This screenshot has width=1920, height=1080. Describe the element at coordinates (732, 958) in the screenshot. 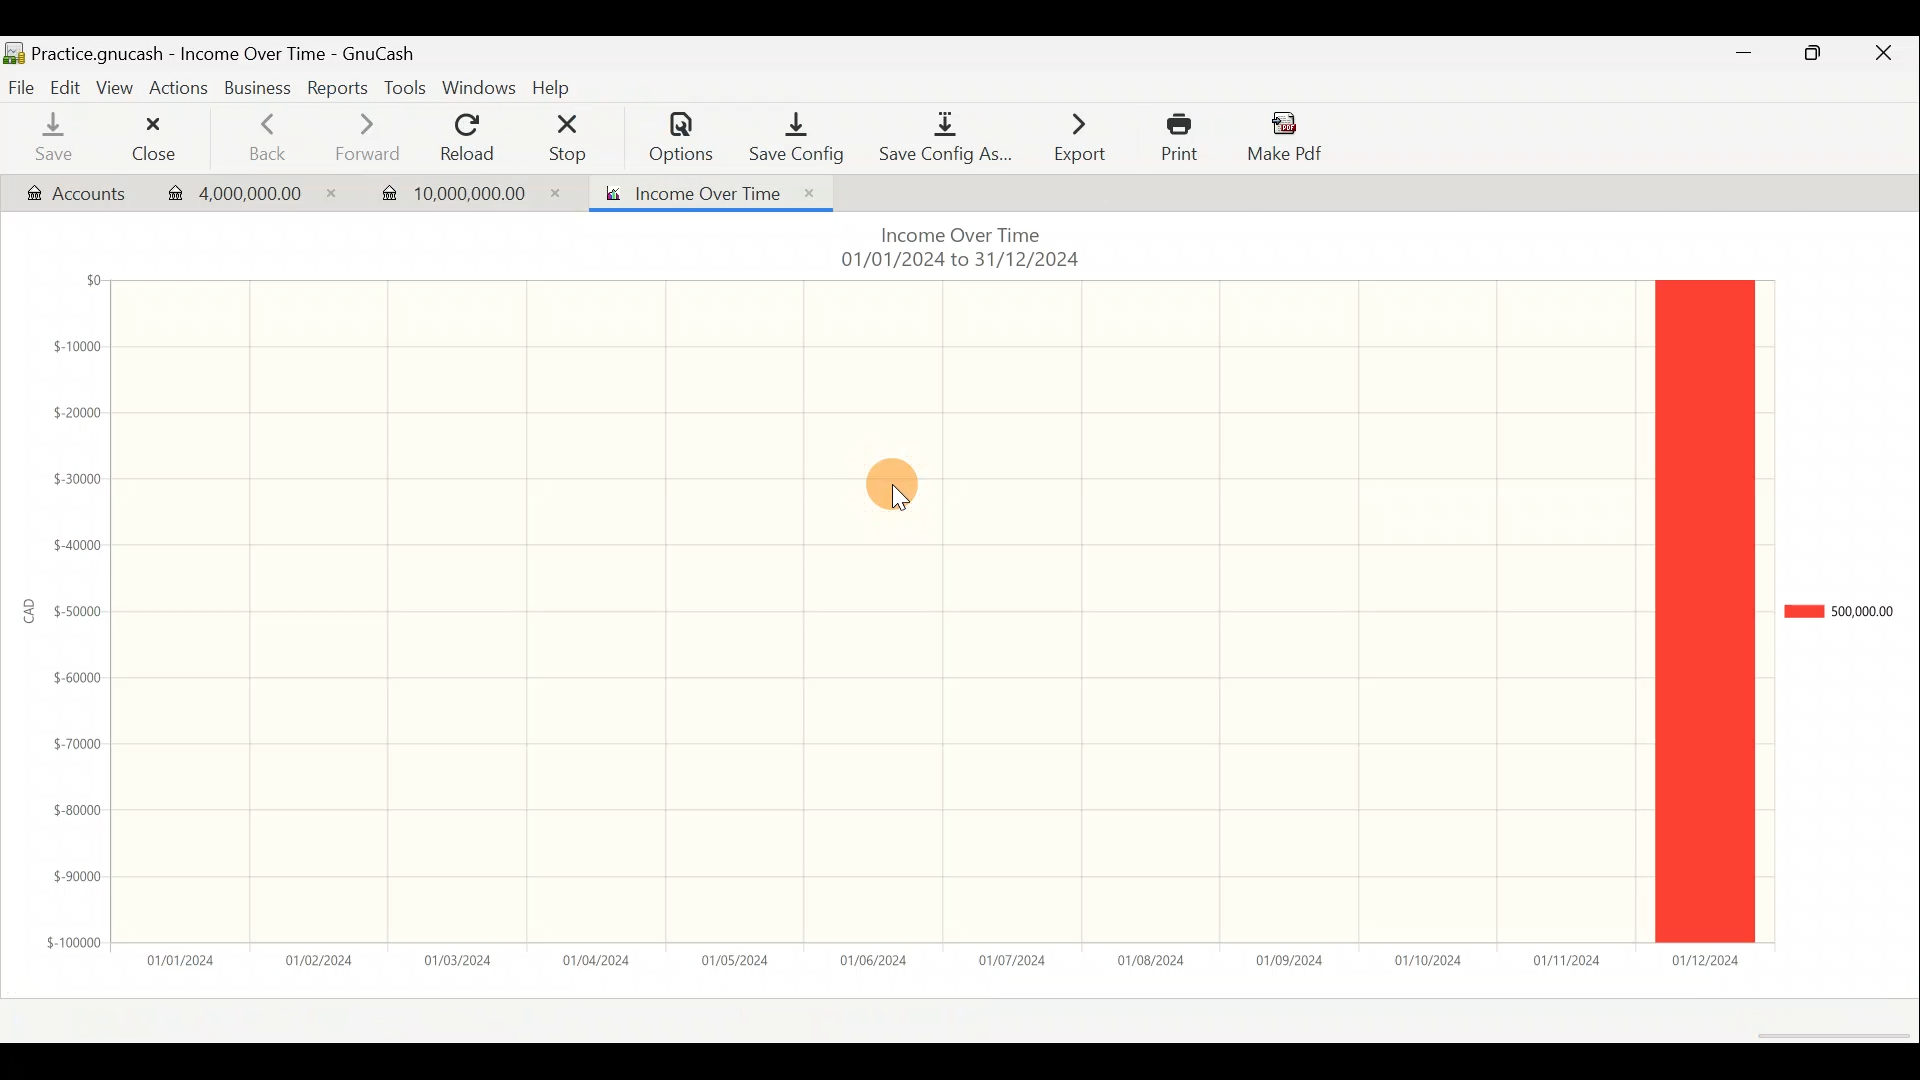

I see `01/05/2024` at that location.